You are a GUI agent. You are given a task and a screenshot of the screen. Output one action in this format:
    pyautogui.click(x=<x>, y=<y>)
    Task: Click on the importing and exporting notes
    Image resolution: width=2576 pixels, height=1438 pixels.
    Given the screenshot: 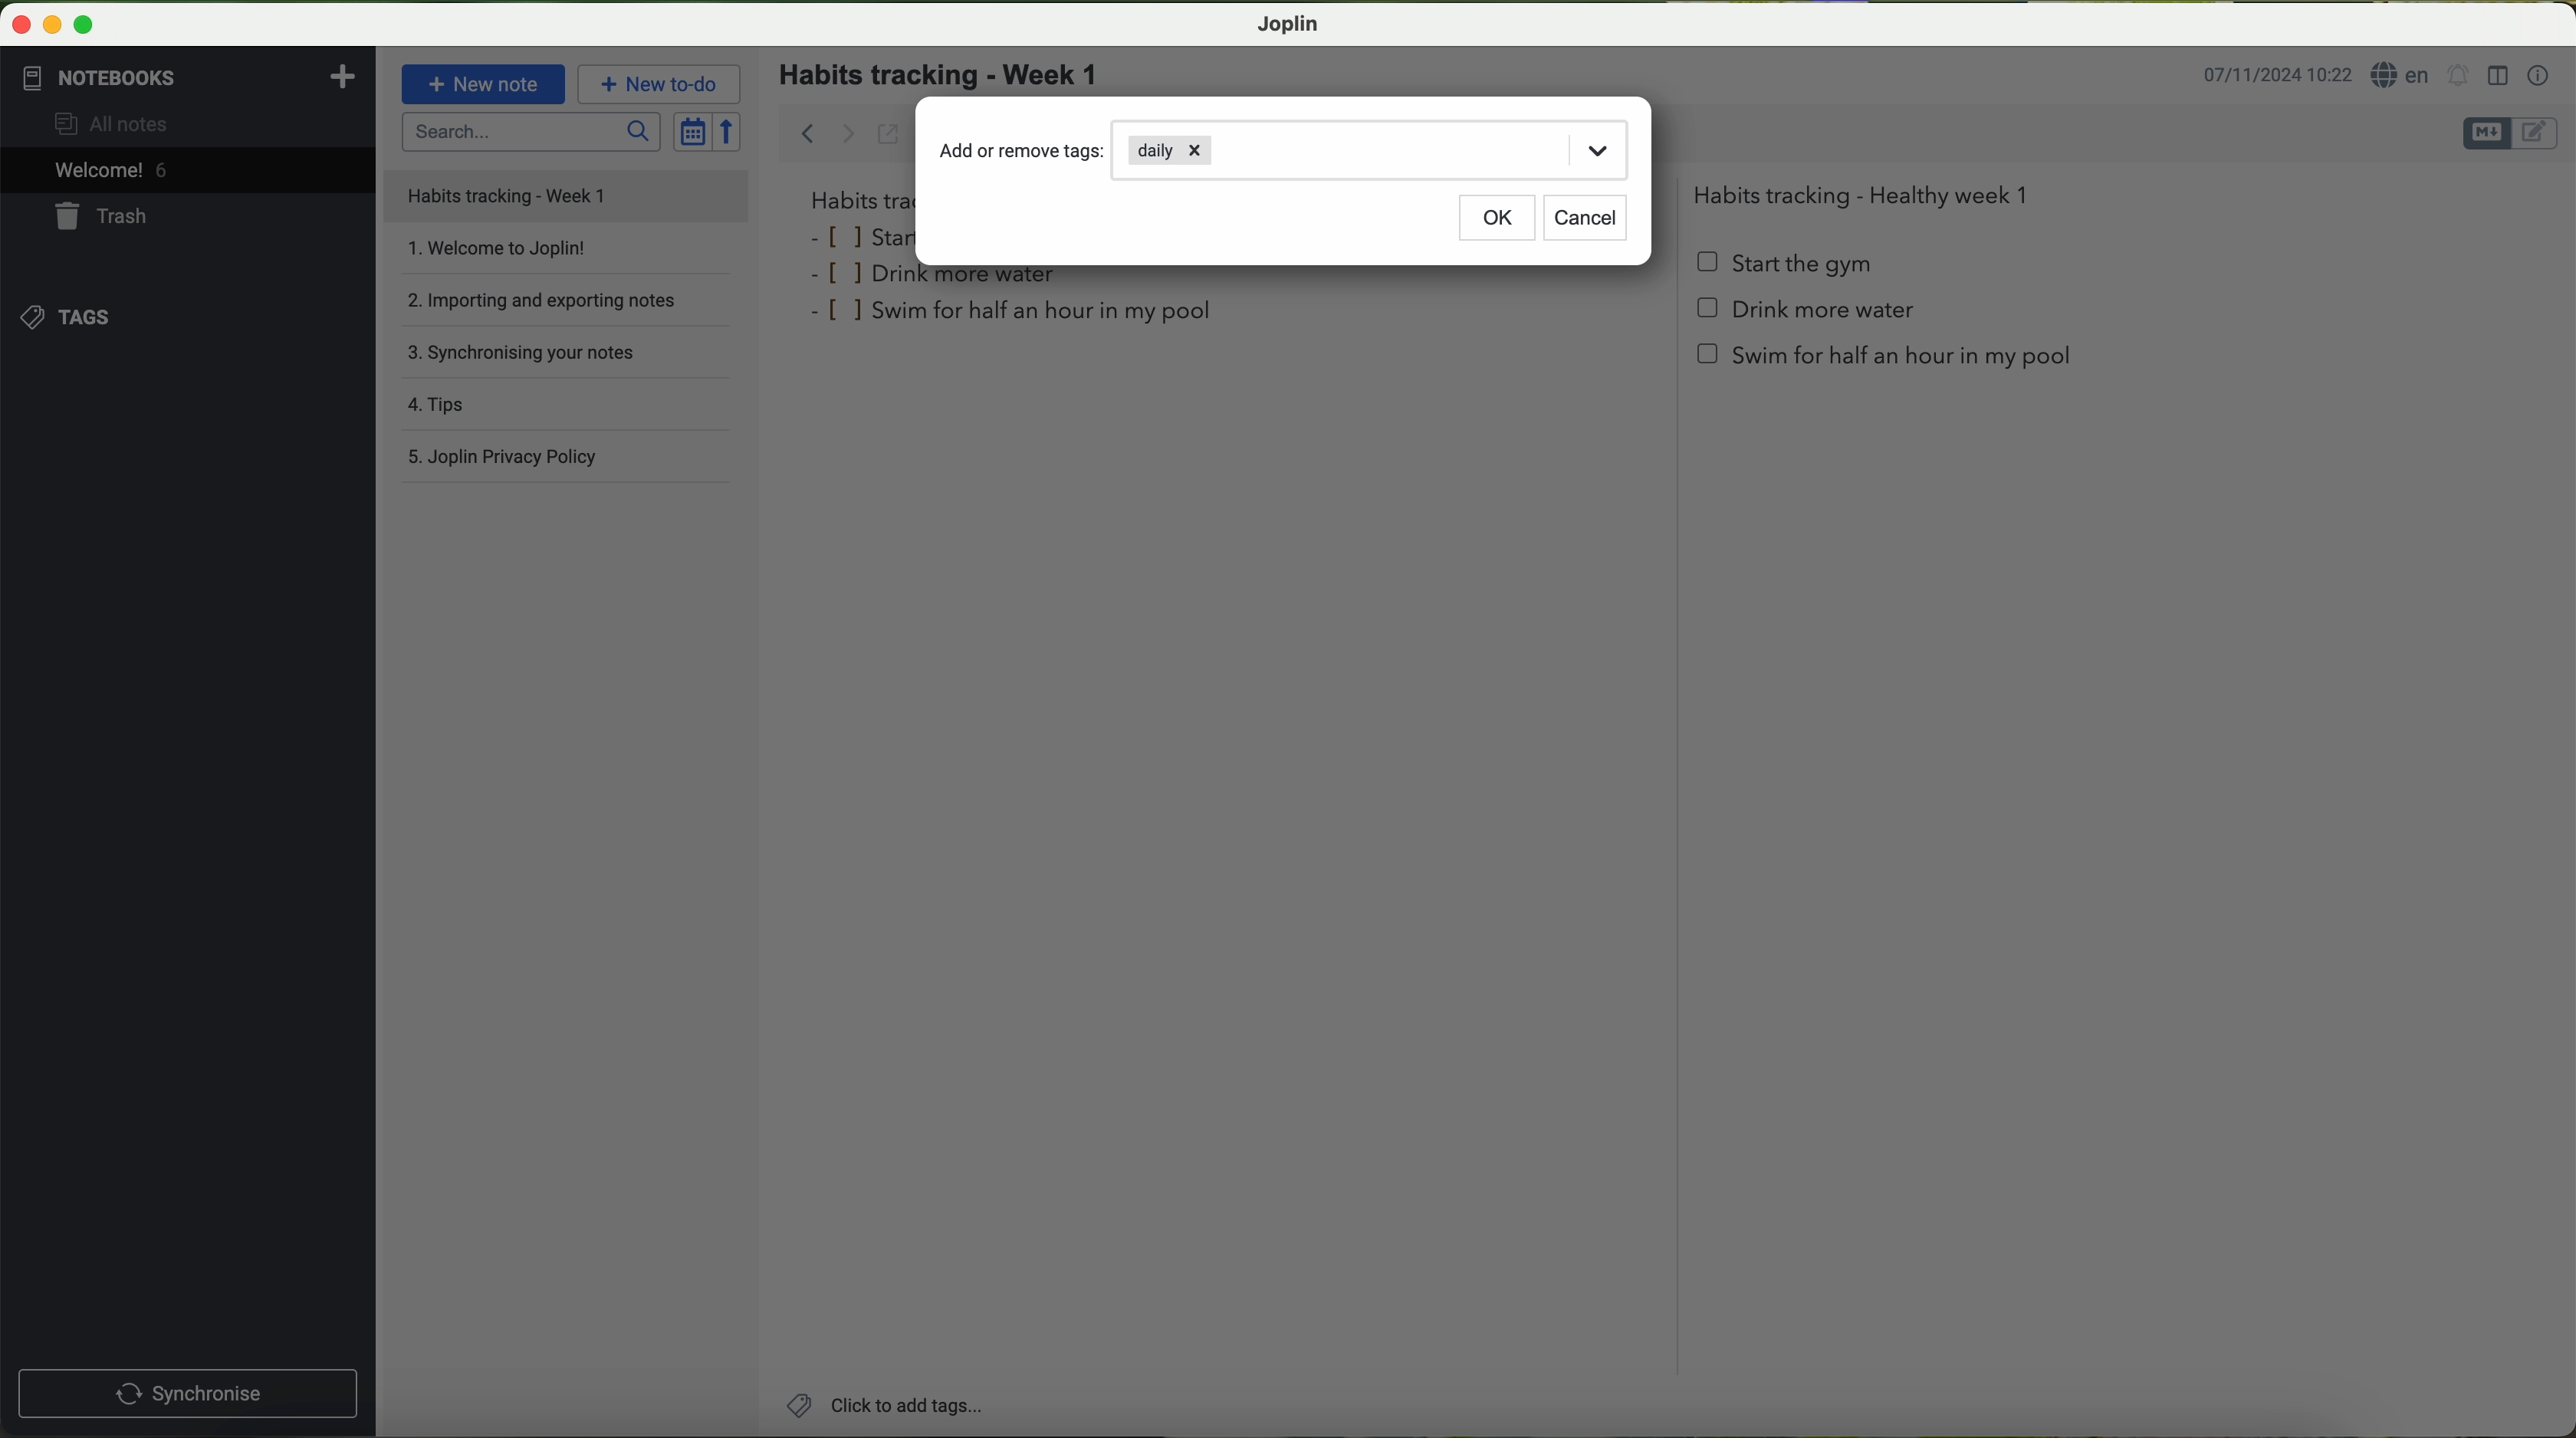 What is the action you would take?
    pyautogui.click(x=564, y=307)
    